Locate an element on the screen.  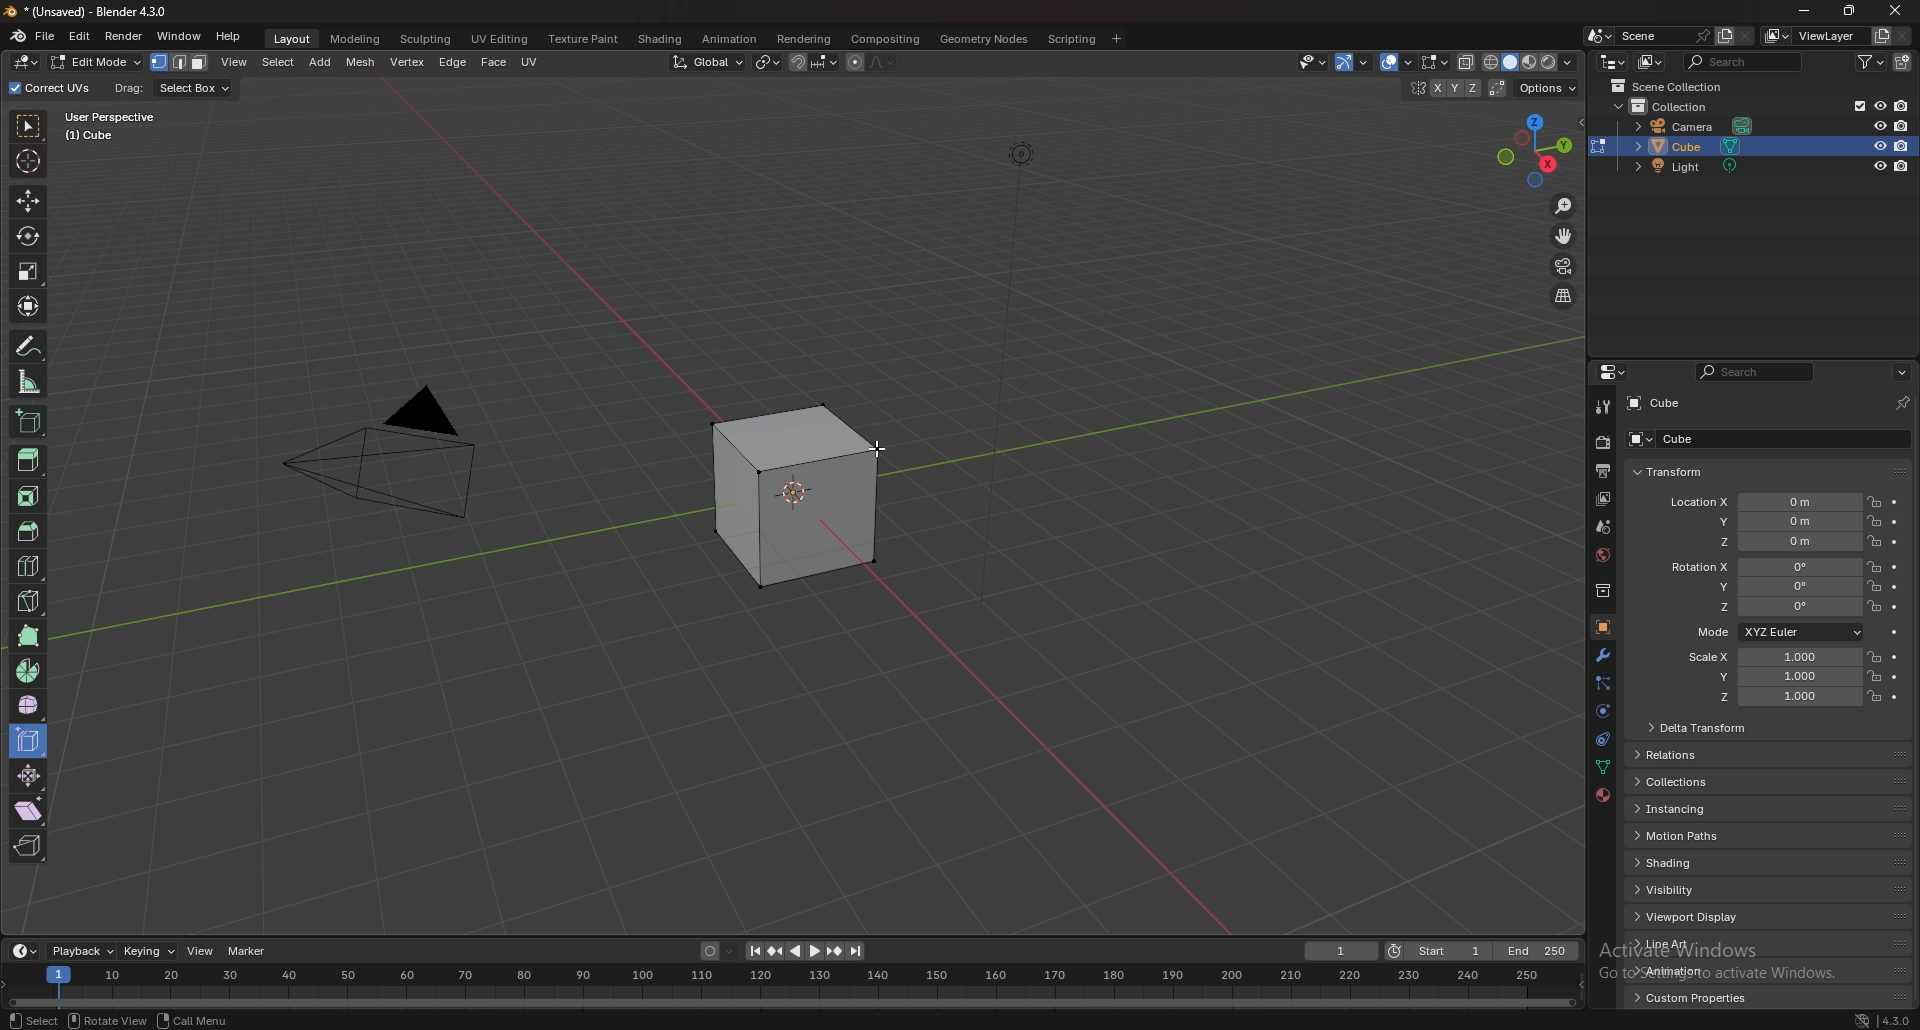
cursor is located at coordinates (876, 450).